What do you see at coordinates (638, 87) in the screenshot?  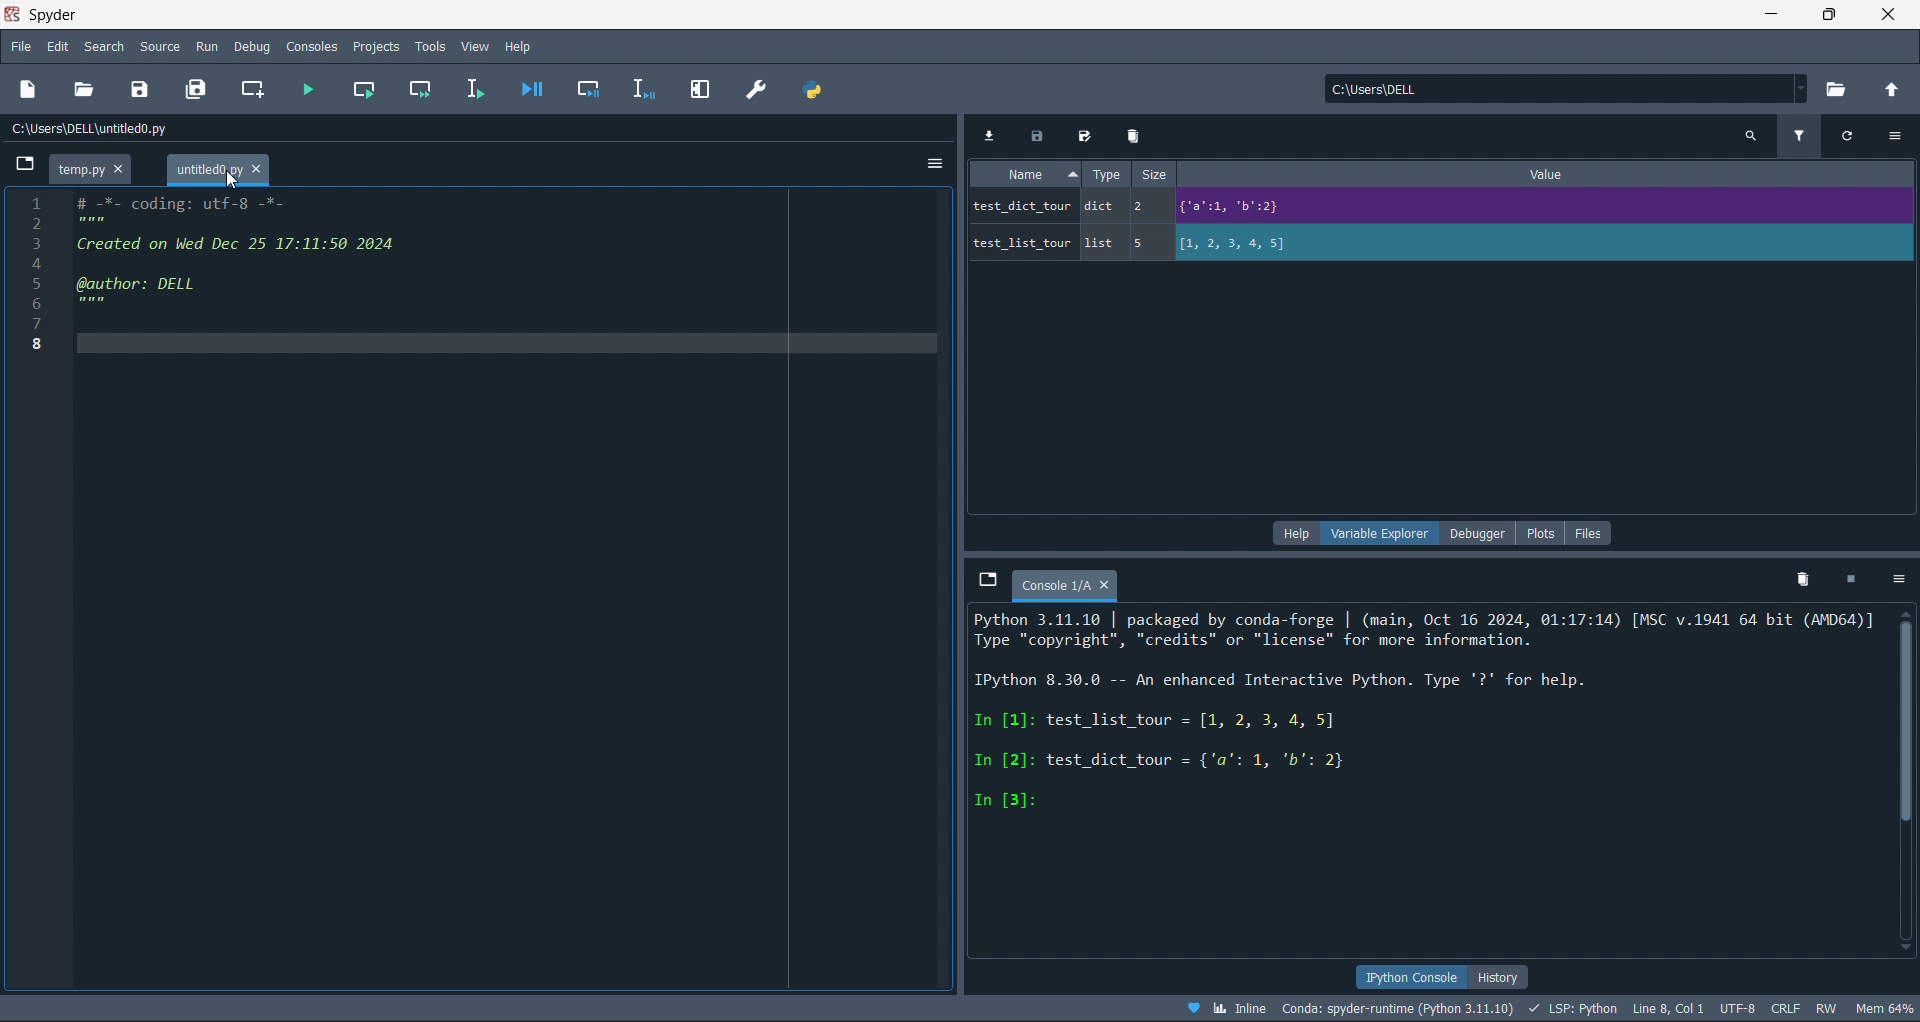 I see `debug line` at bounding box center [638, 87].